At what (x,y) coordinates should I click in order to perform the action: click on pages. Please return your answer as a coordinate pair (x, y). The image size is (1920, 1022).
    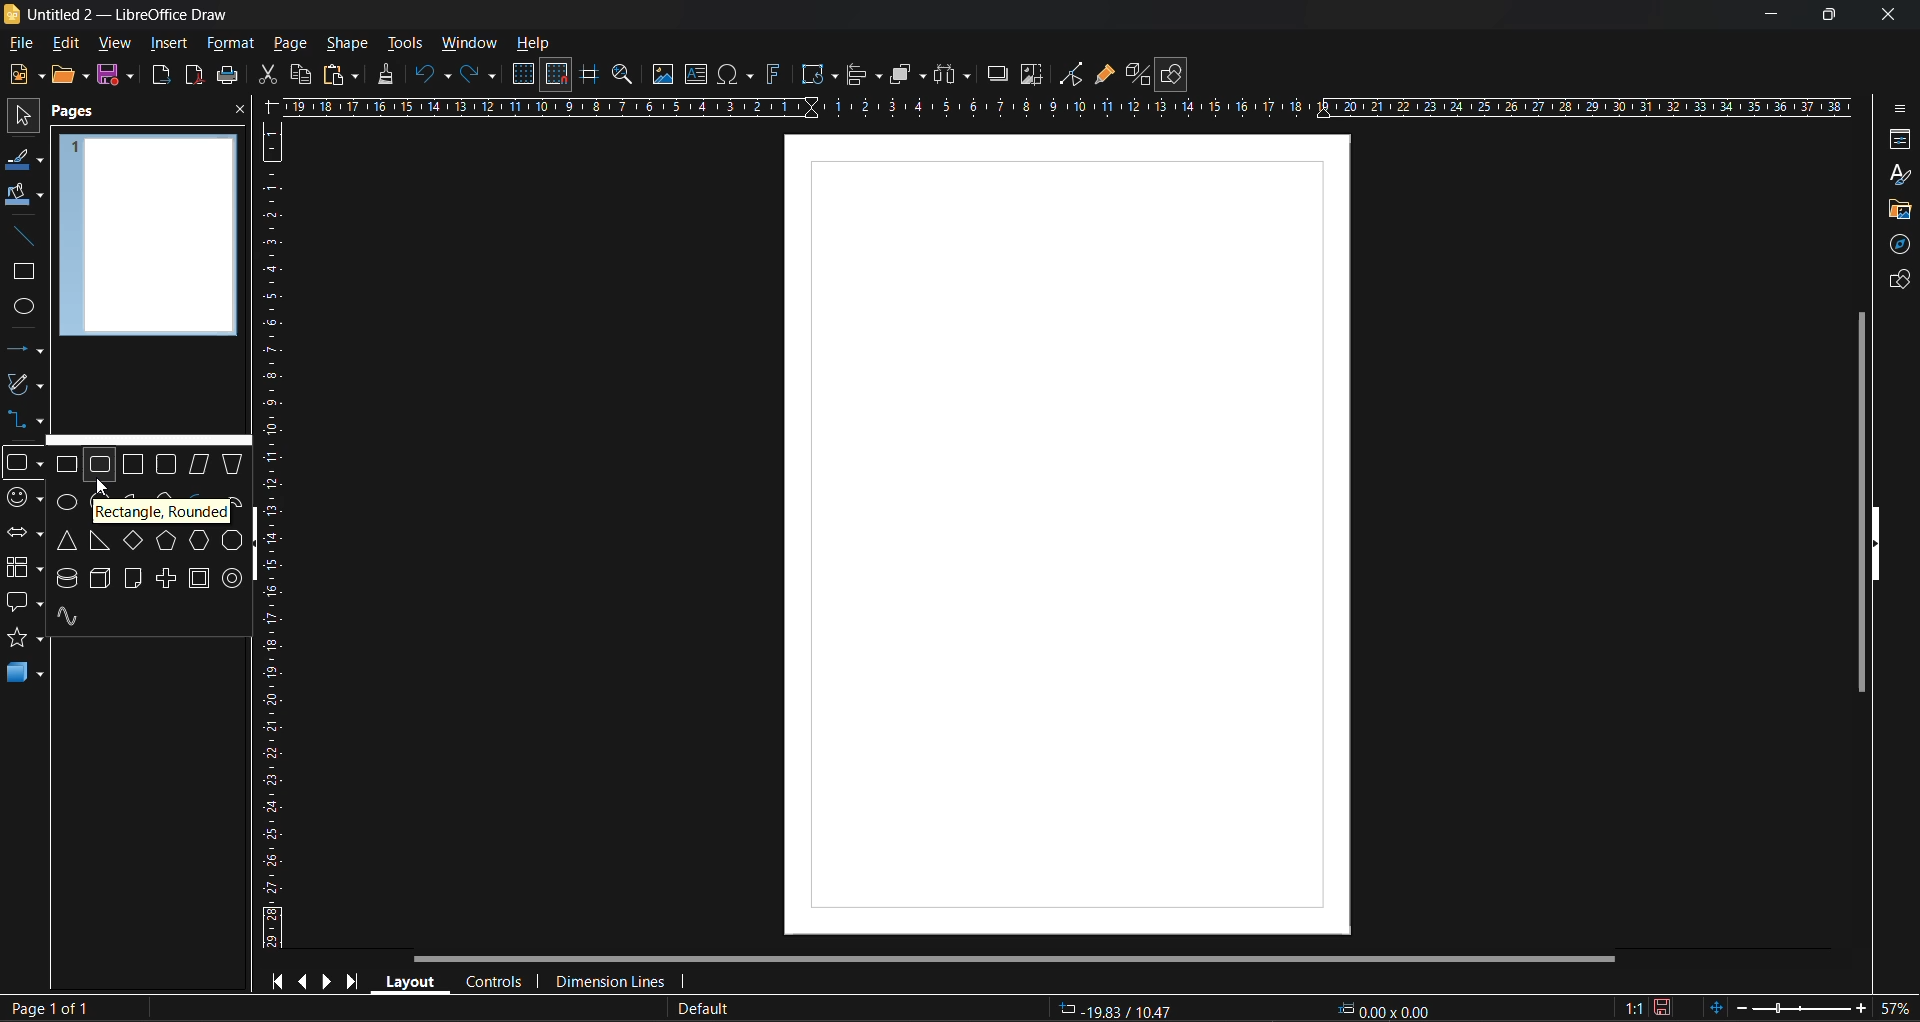
    Looking at the image, I should click on (76, 113).